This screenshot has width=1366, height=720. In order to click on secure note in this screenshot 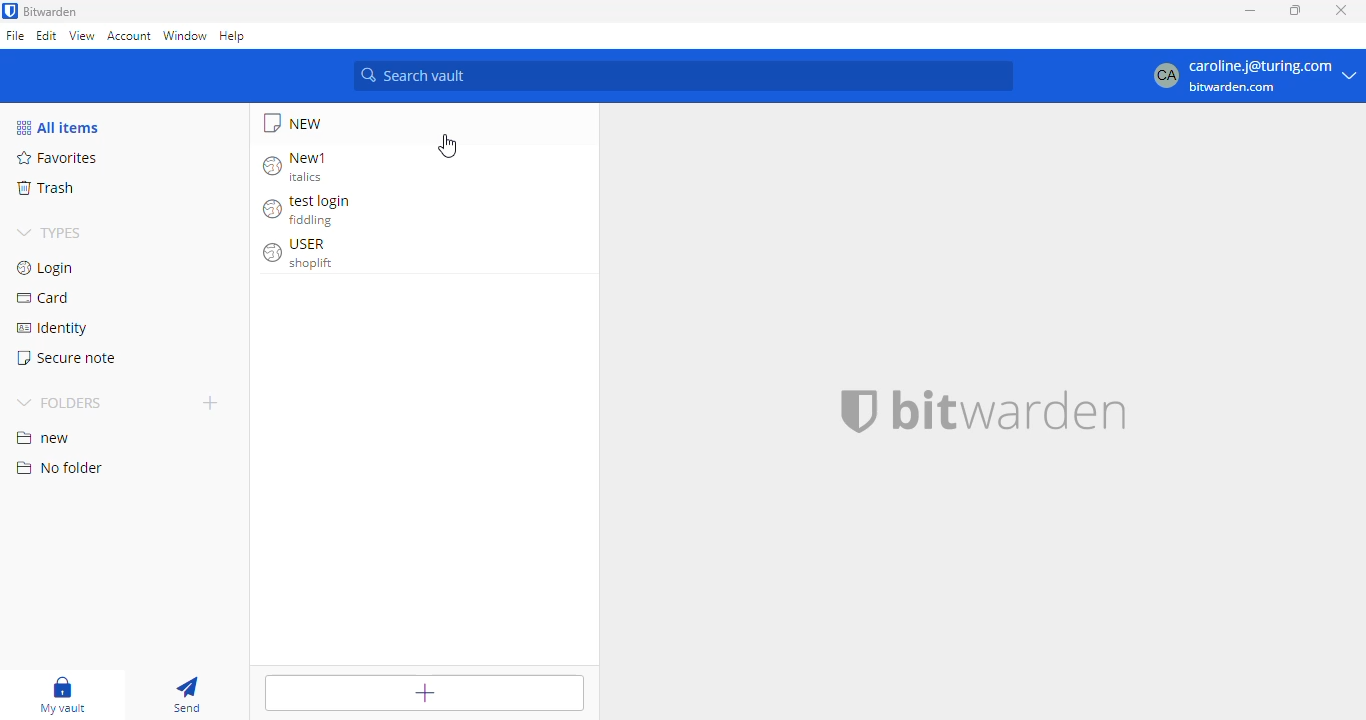, I will do `click(303, 122)`.